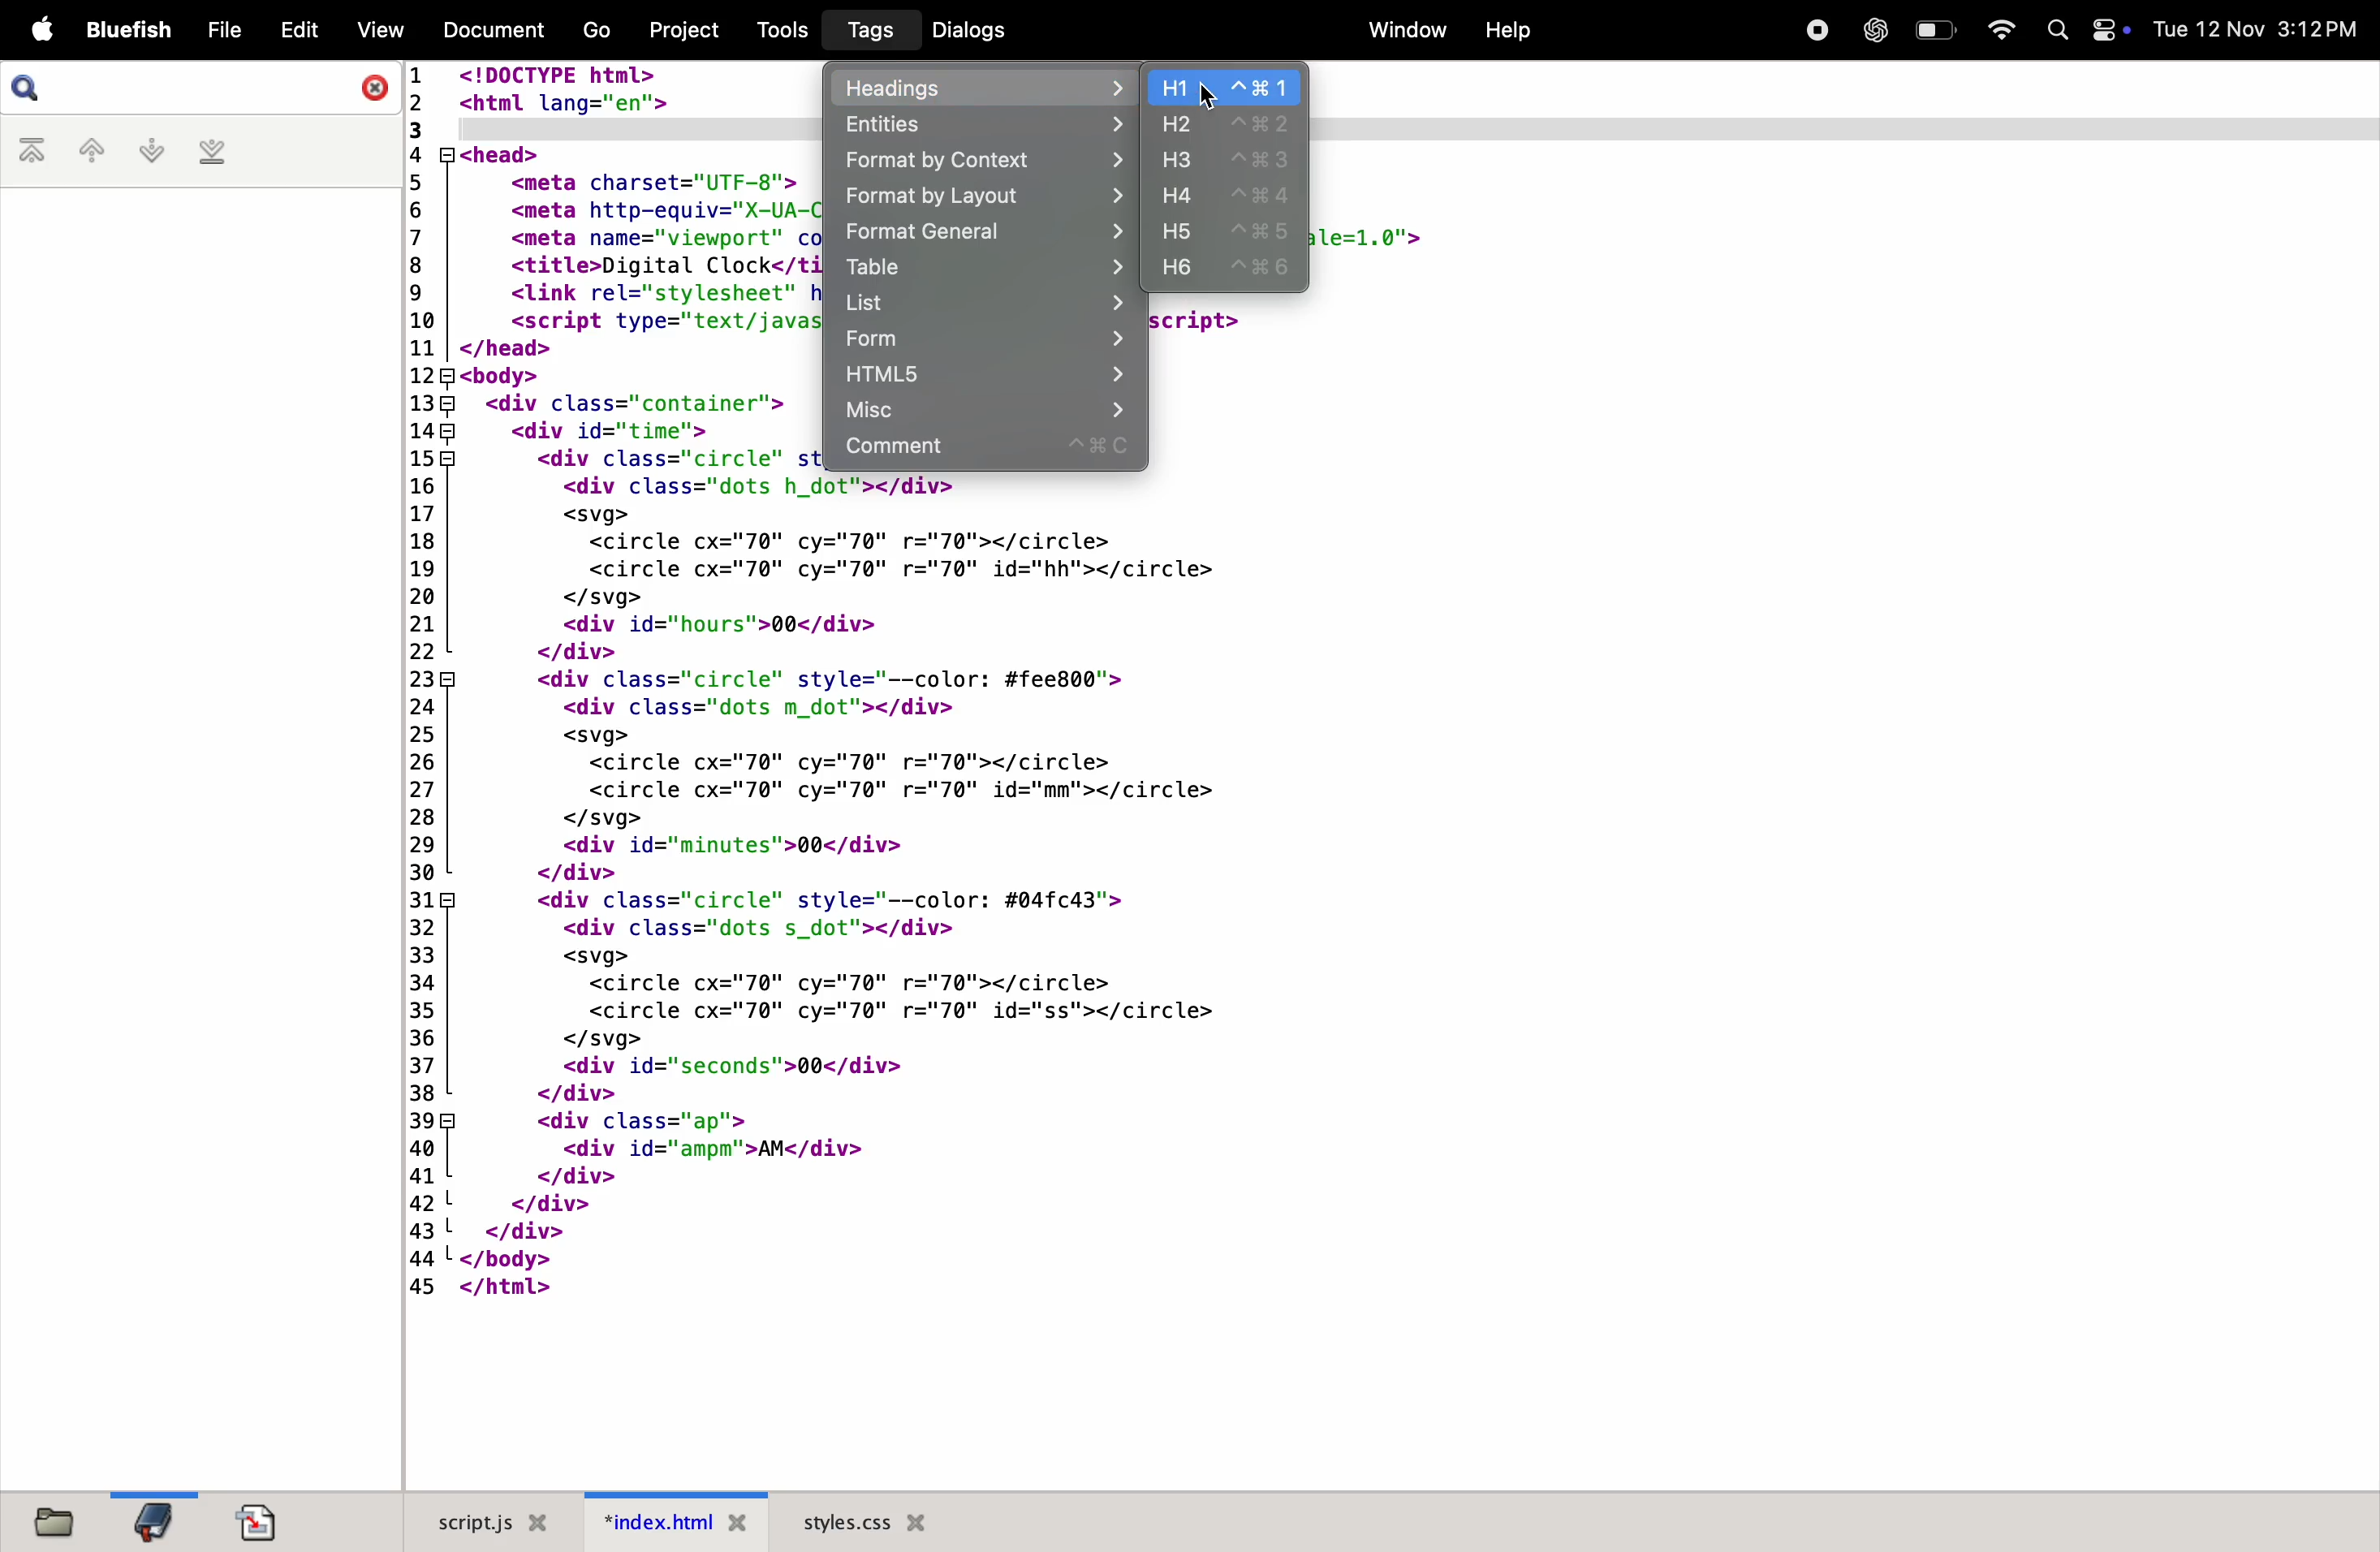  I want to click on wifi, so click(1994, 30).